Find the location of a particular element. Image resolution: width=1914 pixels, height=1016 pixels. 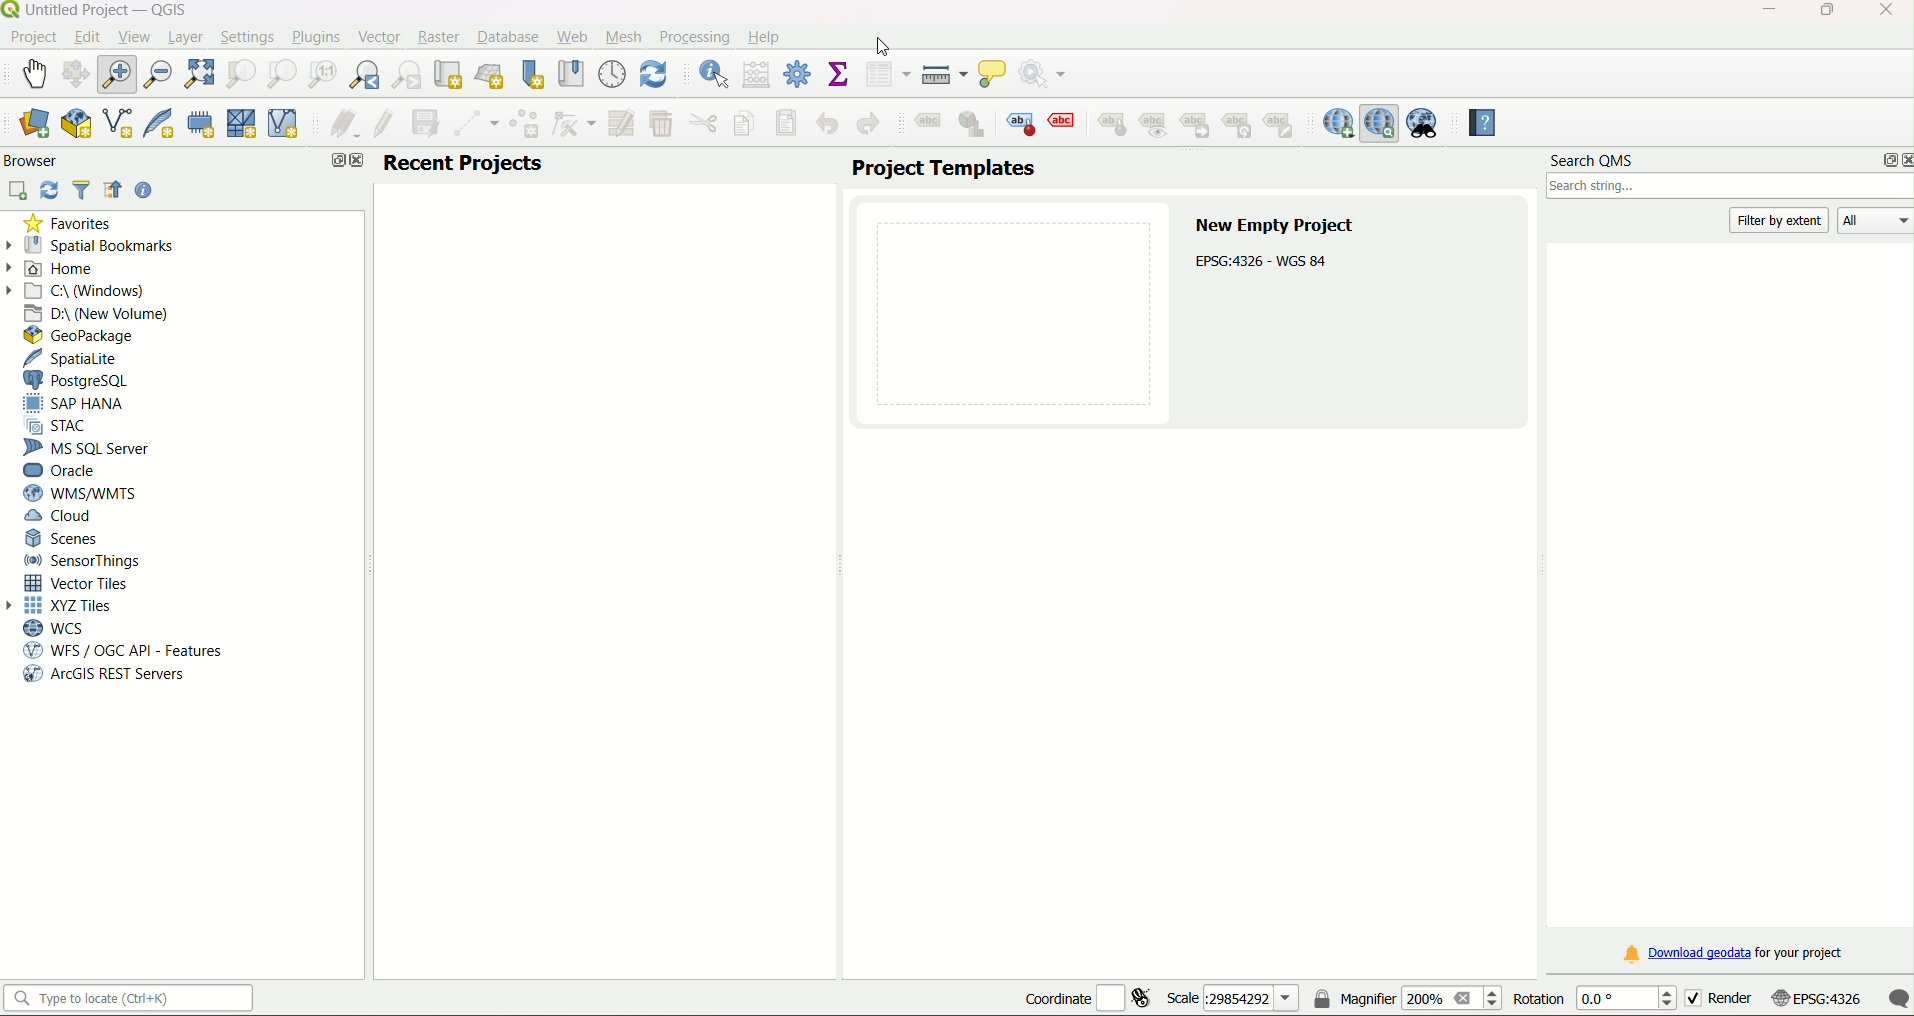

close is located at coordinates (1902, 160).